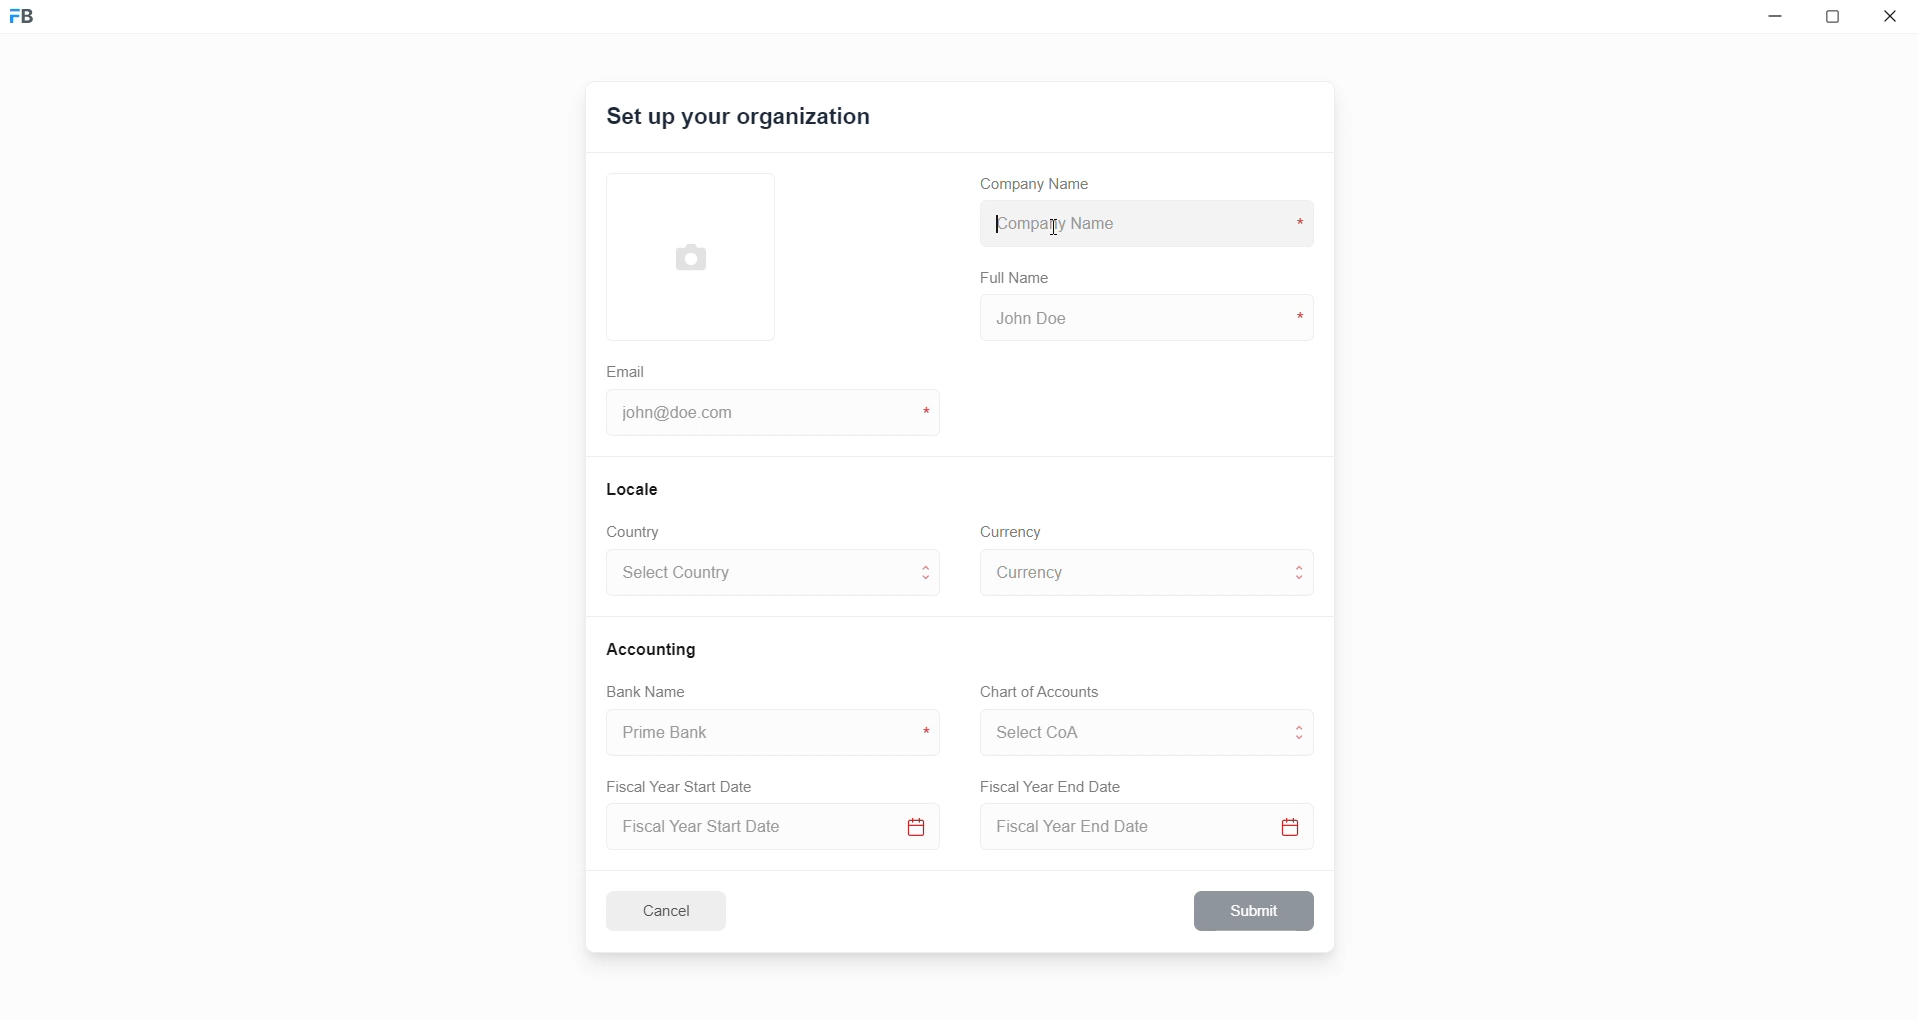 Image resolution: width=1918 pixels, height=1020 pixels. What do you see at coordinates (1052, 224) in the screenshot?
I see `cursor` at bounding box center [1052, 224].